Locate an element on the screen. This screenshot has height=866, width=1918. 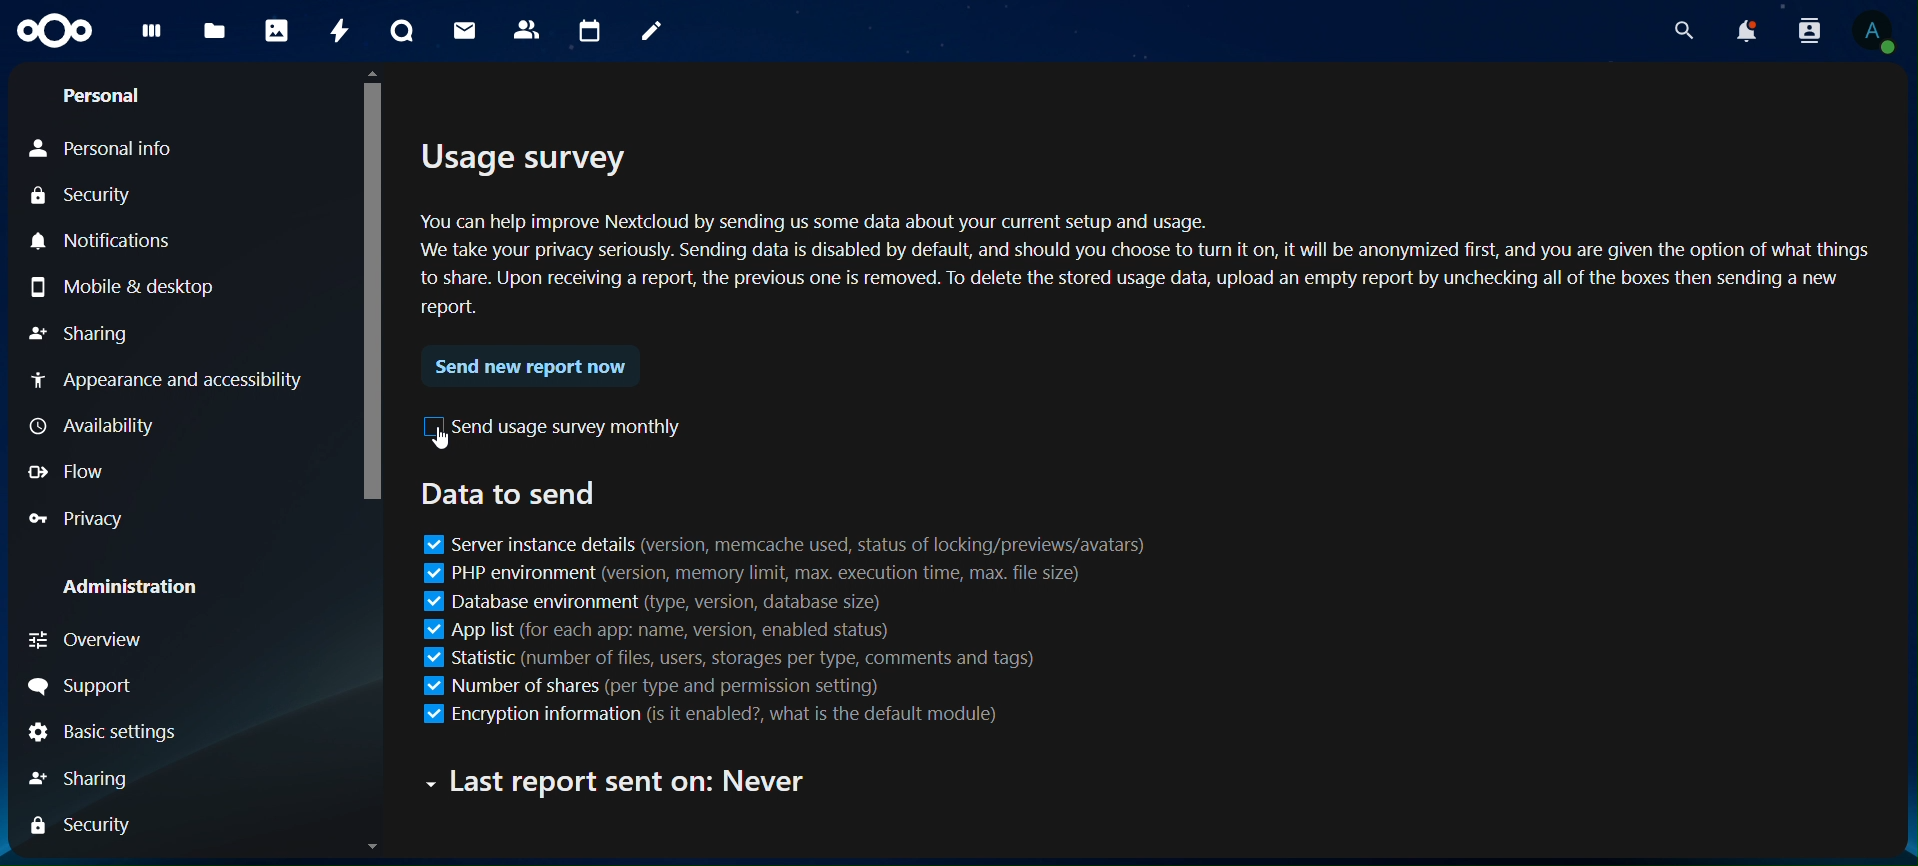
text is located at coordinates (626, 782).